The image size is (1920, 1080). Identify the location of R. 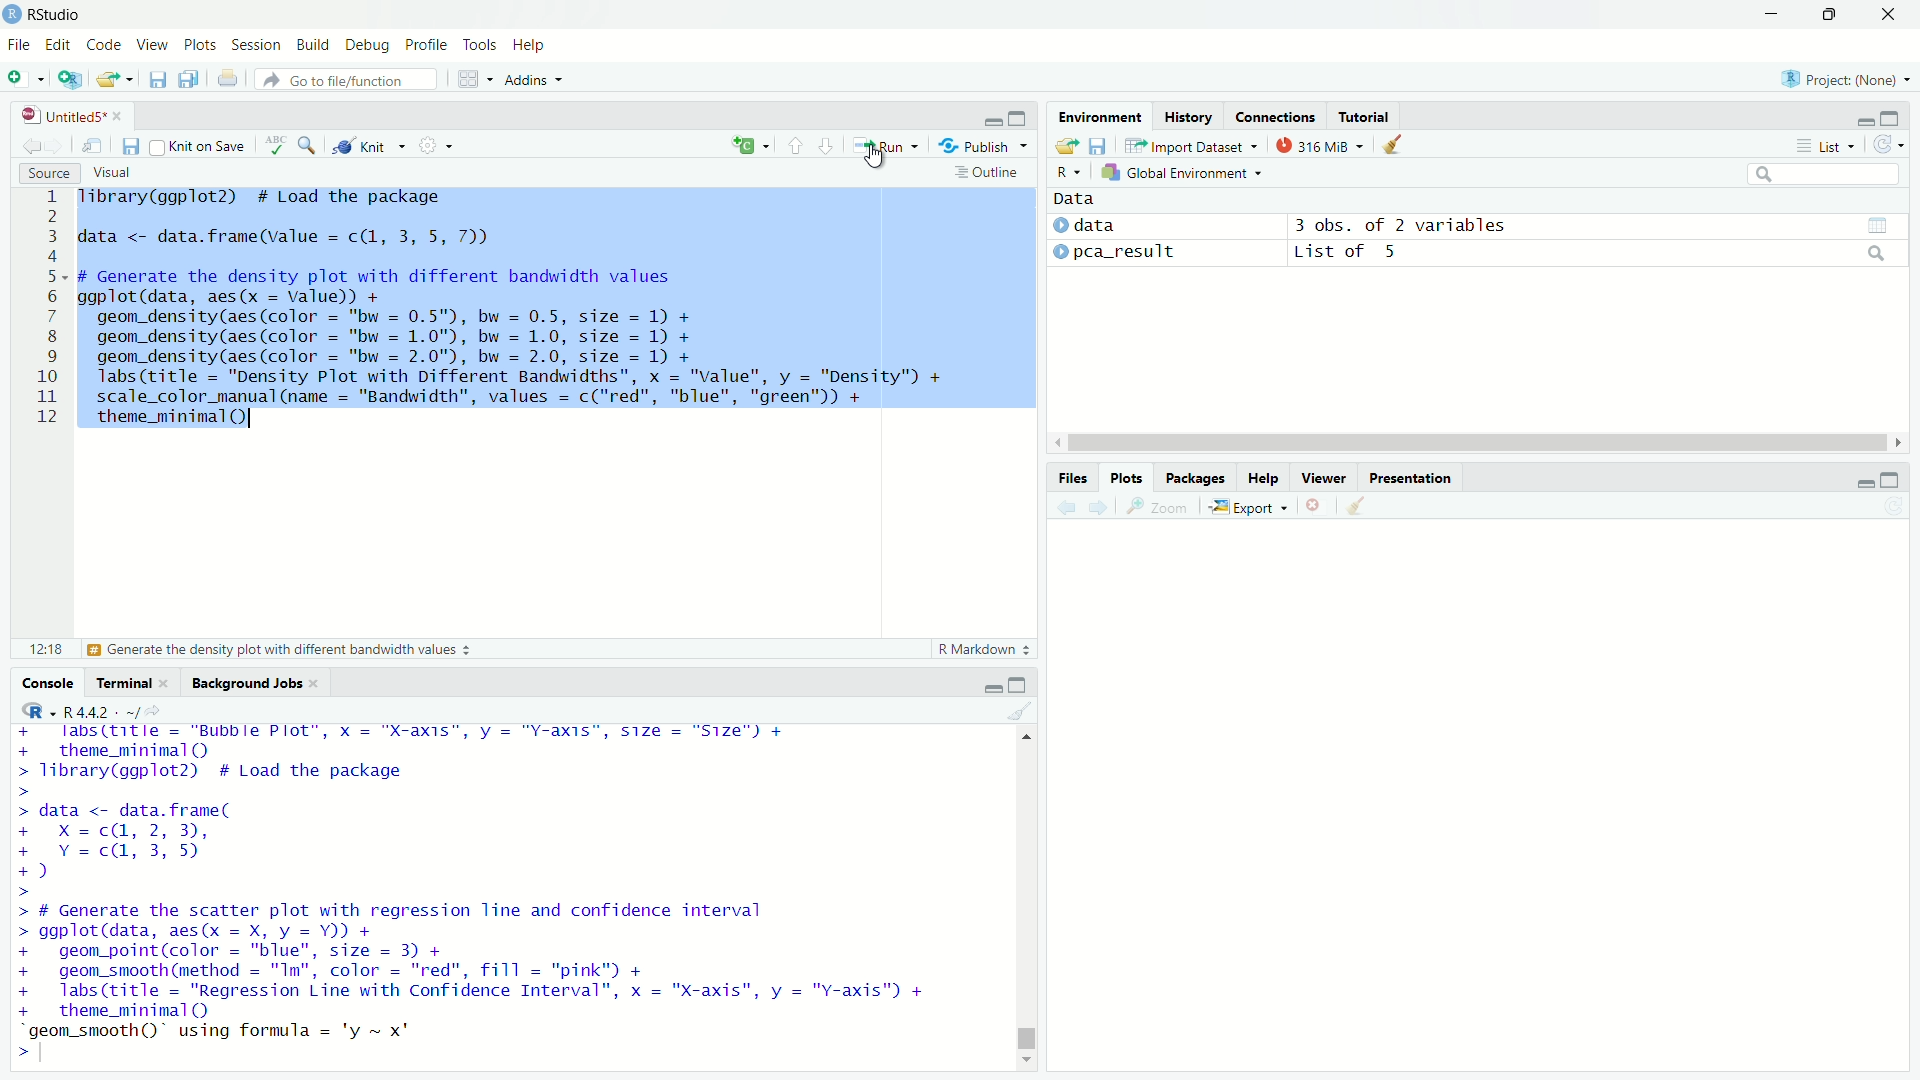
(1069, 172).